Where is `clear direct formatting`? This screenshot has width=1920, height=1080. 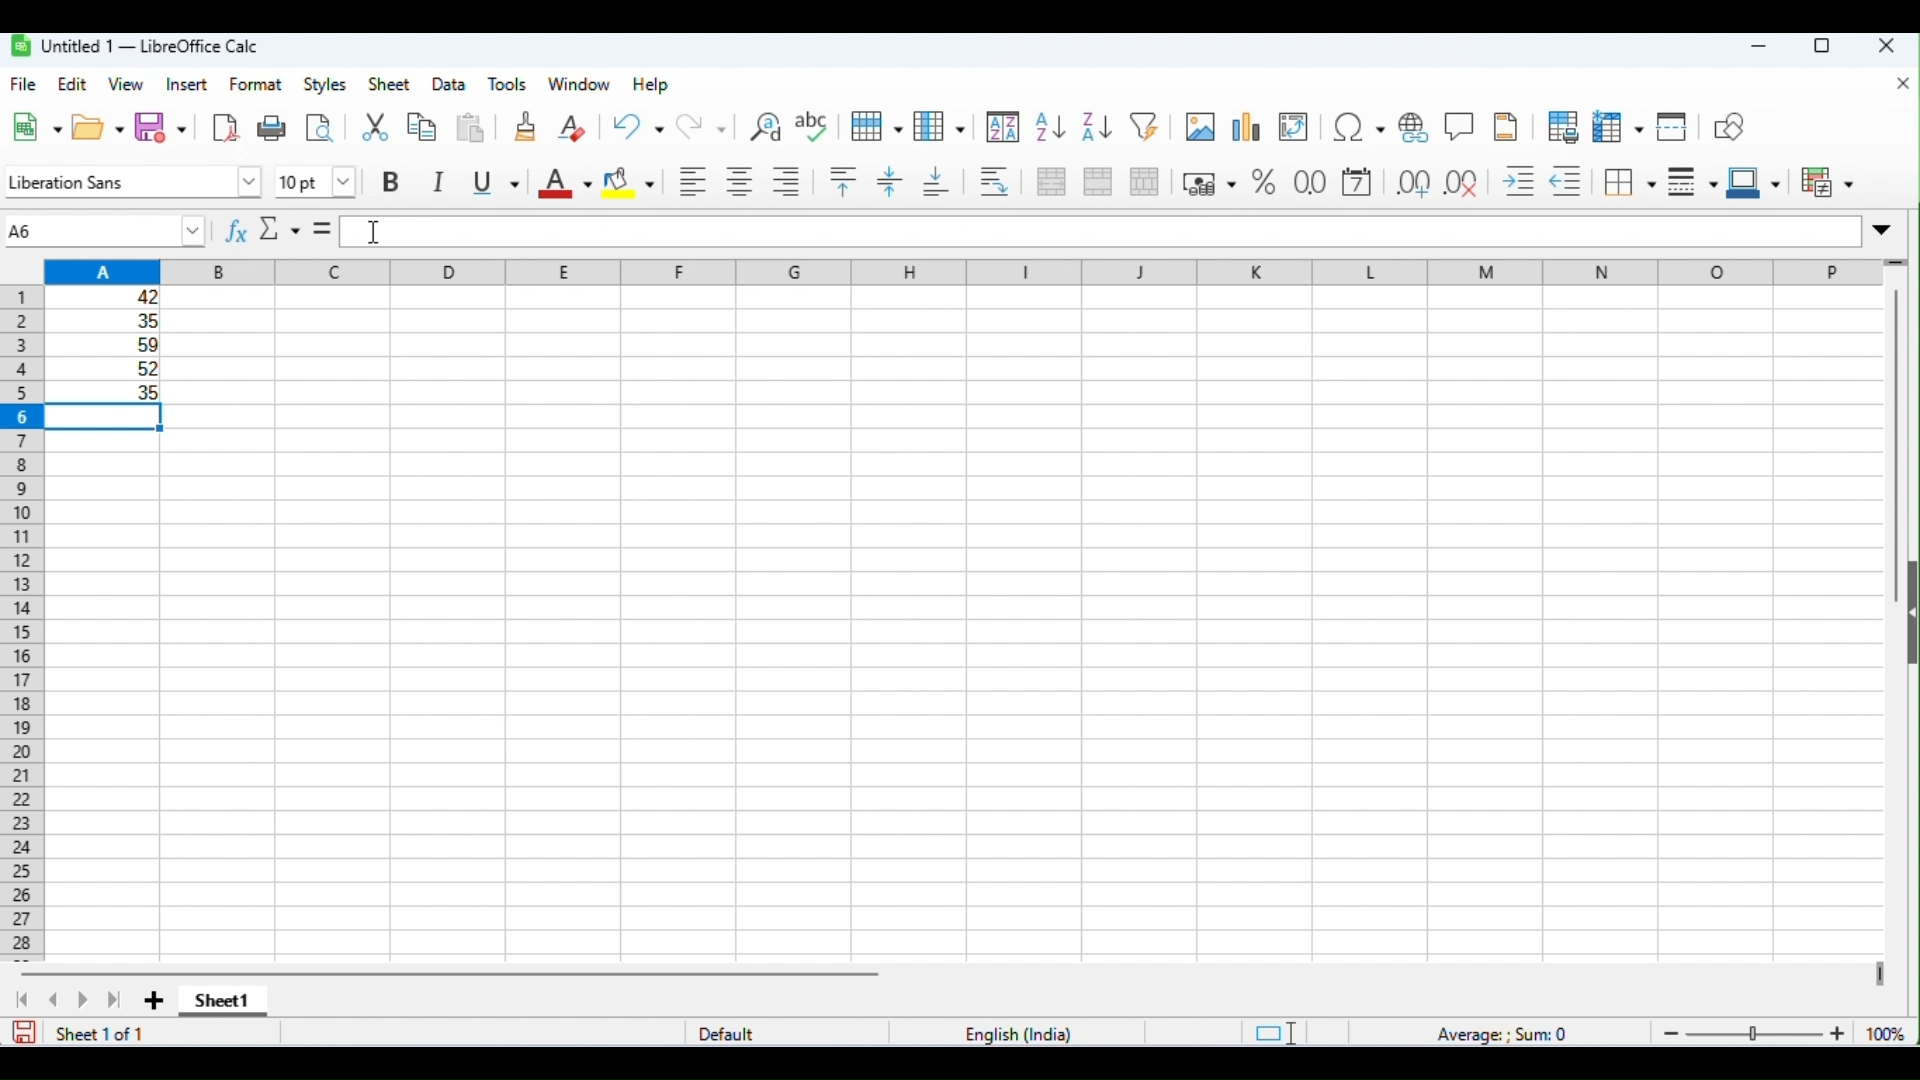
clear direct formatting is located at coordinates (571, 128).